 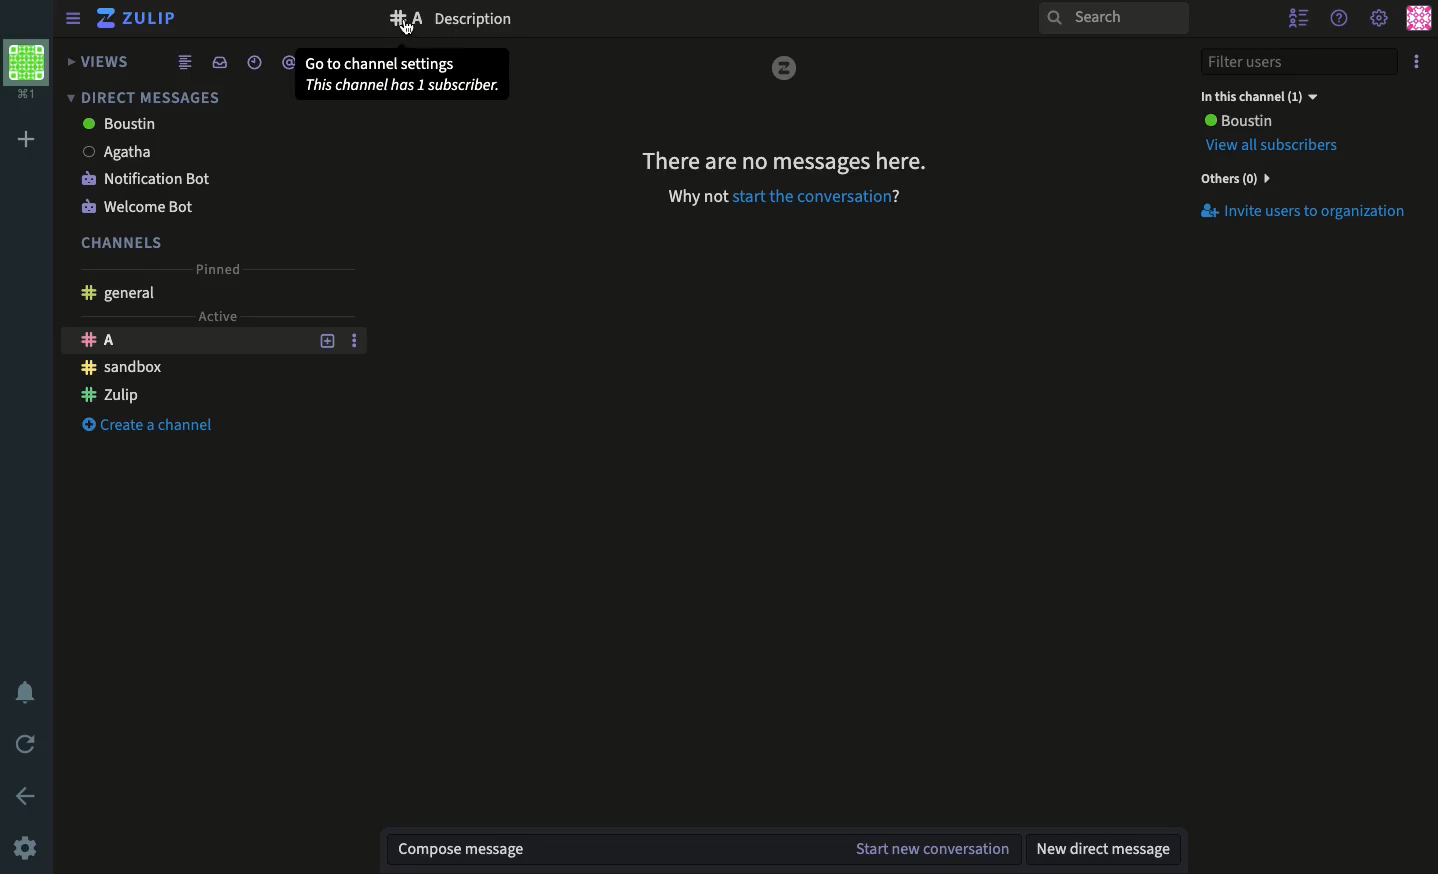 I want to click on Time, so click(x=252, y=62).